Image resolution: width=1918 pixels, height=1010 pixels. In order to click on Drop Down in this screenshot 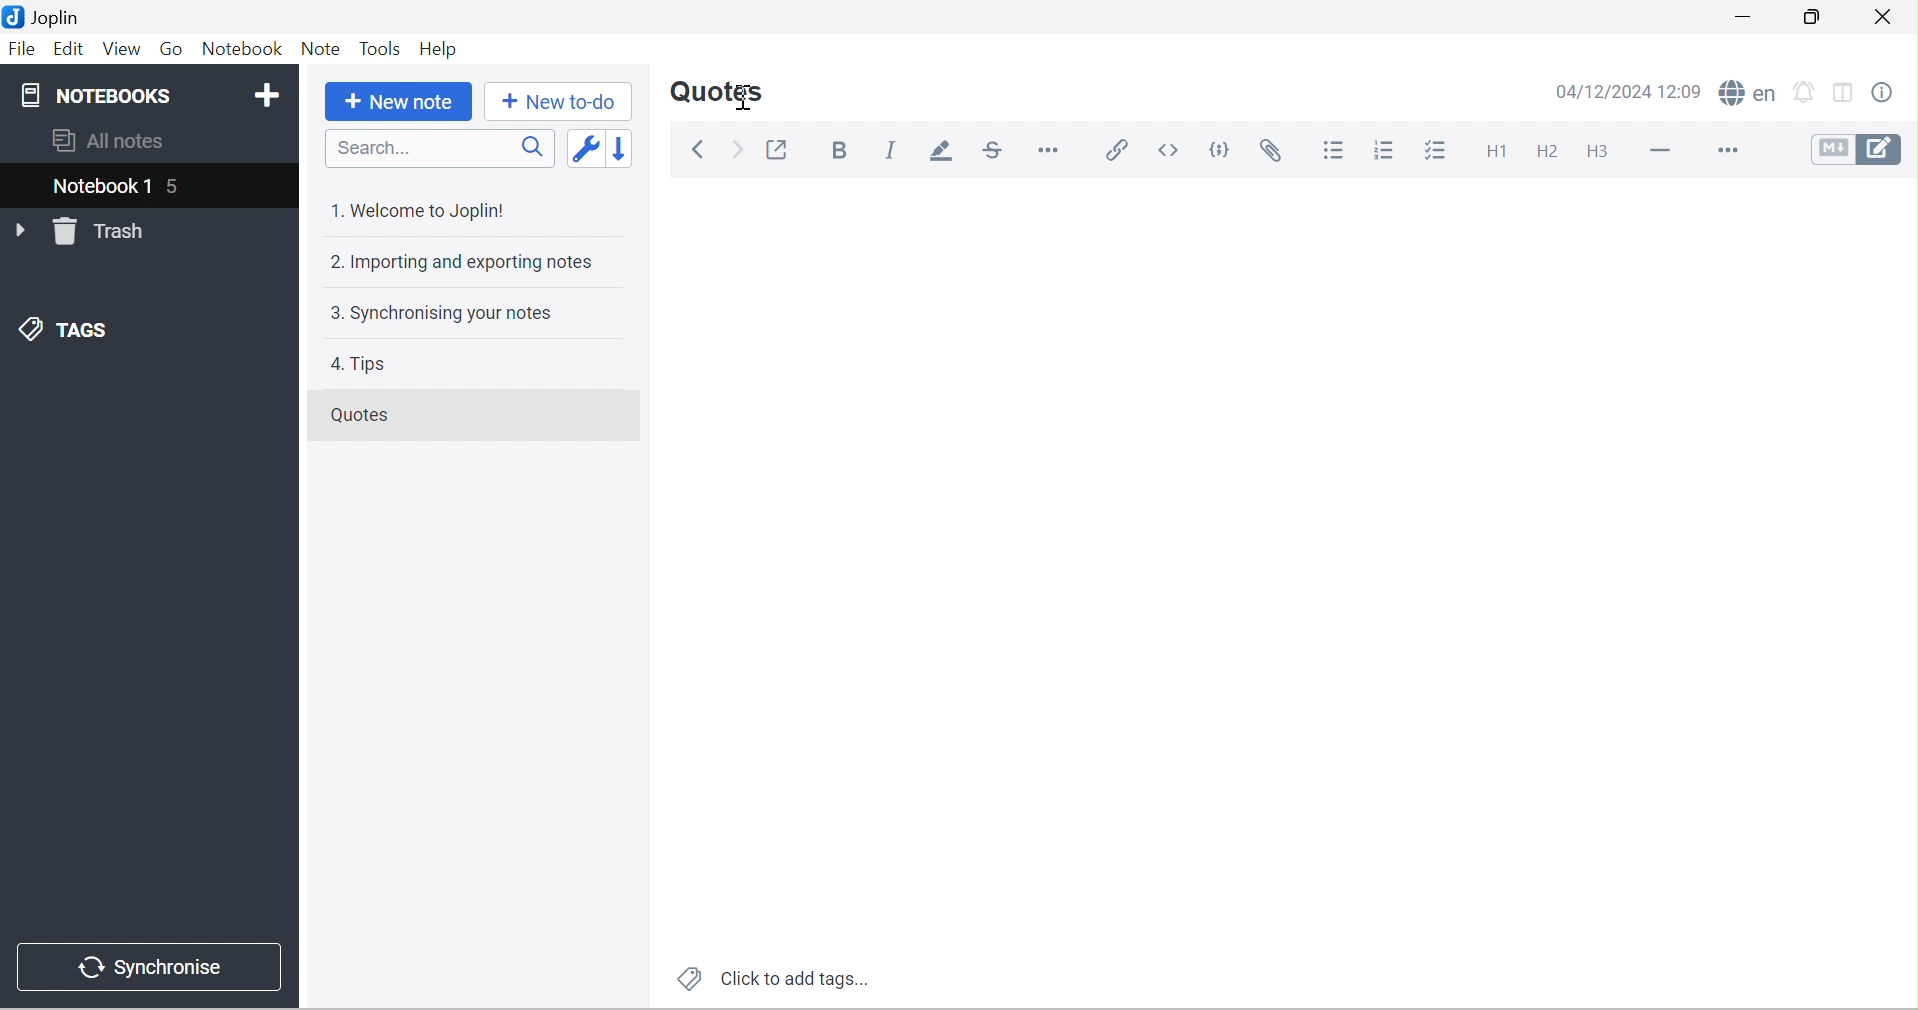, I will do `click(22, 231)`.